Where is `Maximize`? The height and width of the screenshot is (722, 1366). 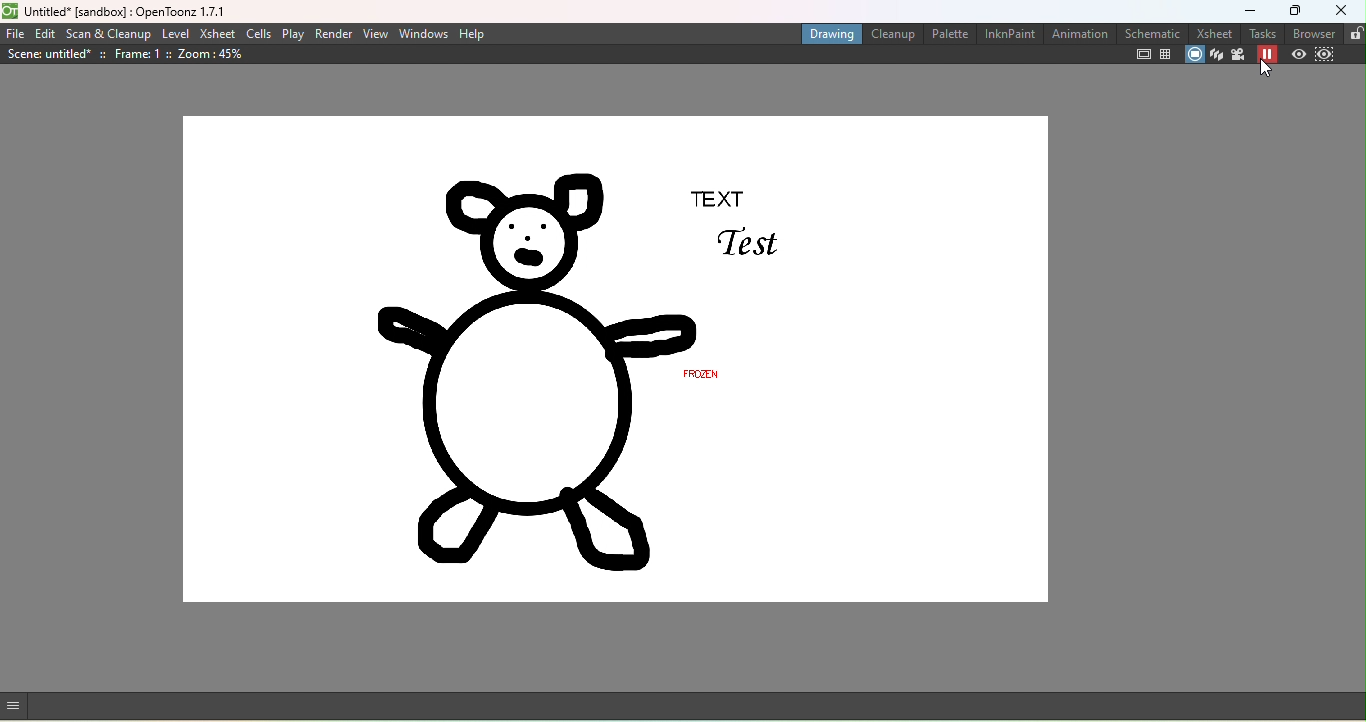
Maximize is located at coordinates (1297, 10).